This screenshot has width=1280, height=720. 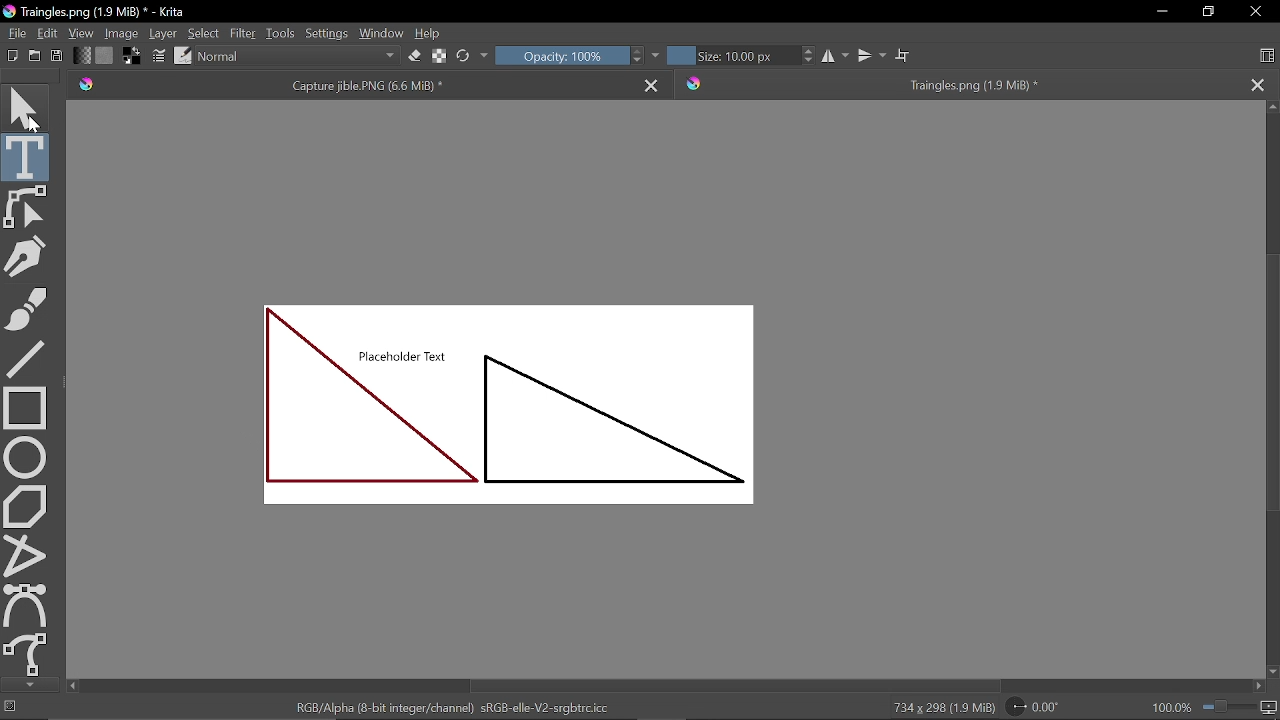 What do you see at coordinates (413, 56) in the screenshot?
I see `Eraser` at bounding box center [413, 56].